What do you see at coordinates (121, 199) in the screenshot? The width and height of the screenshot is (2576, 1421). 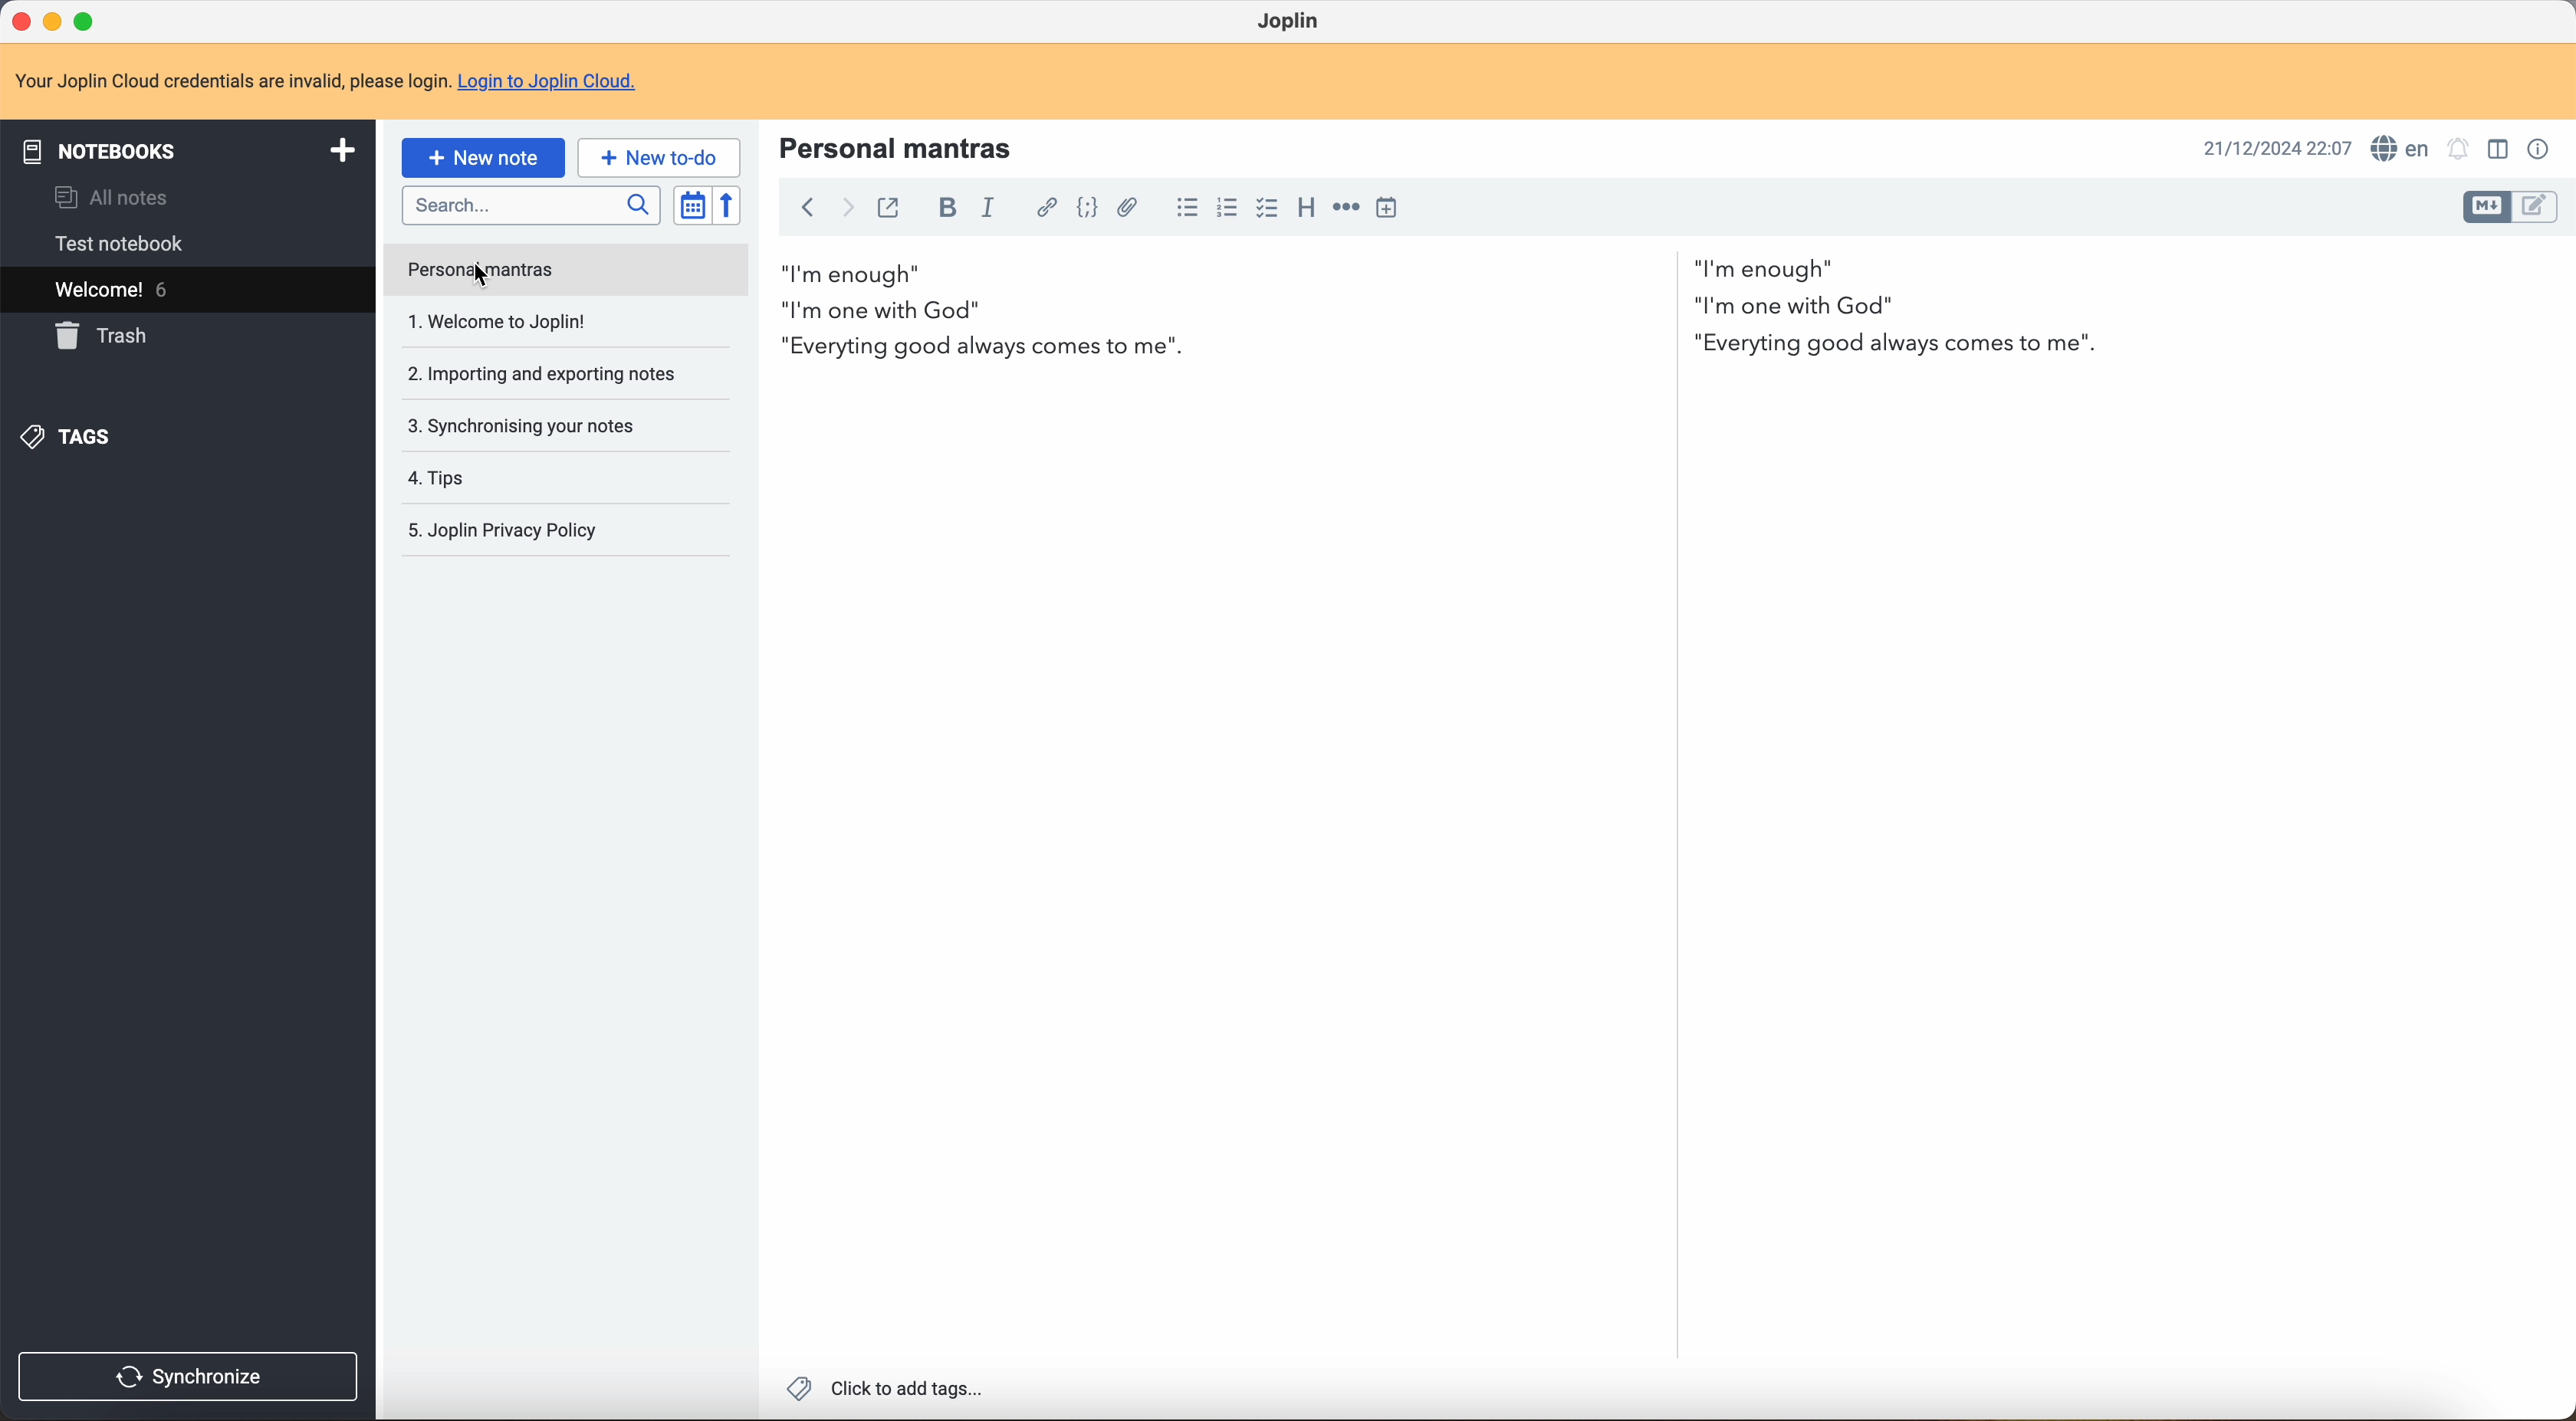 I see `all notes` at bounding box center [121, 199].